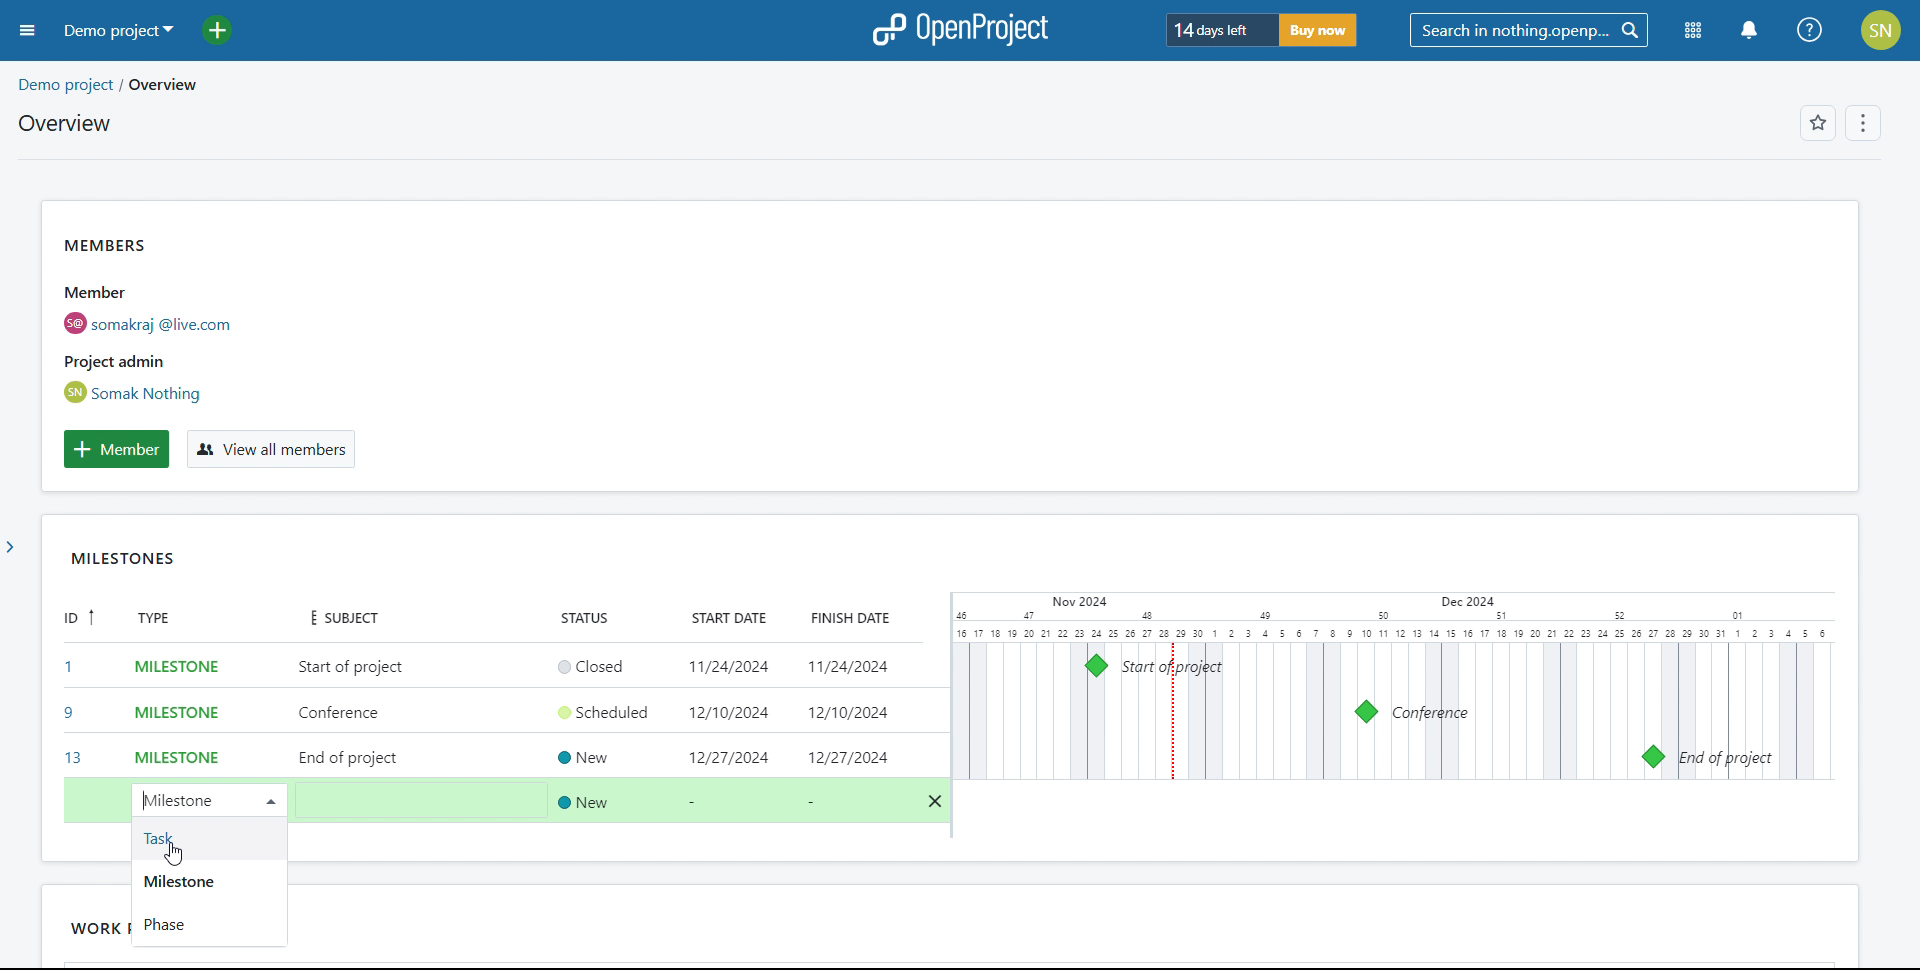 Image resolution: width=1920 pixels, height=970 pixels. Describe the element at coordinates (1817, 125) in the screenshot. I see `favorites` at that location.